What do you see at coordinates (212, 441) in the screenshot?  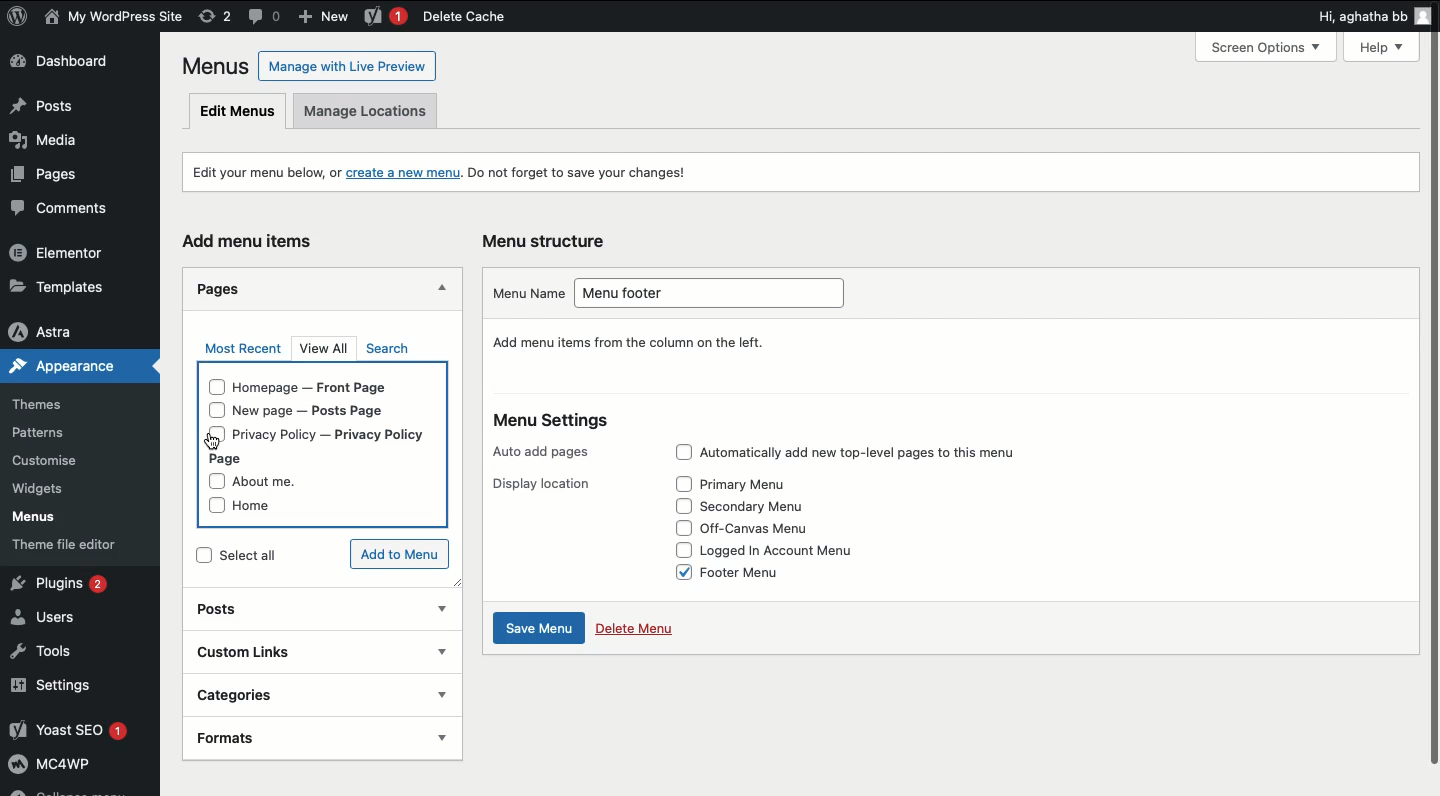 I see `cursor` at bounding box center [212, 441].